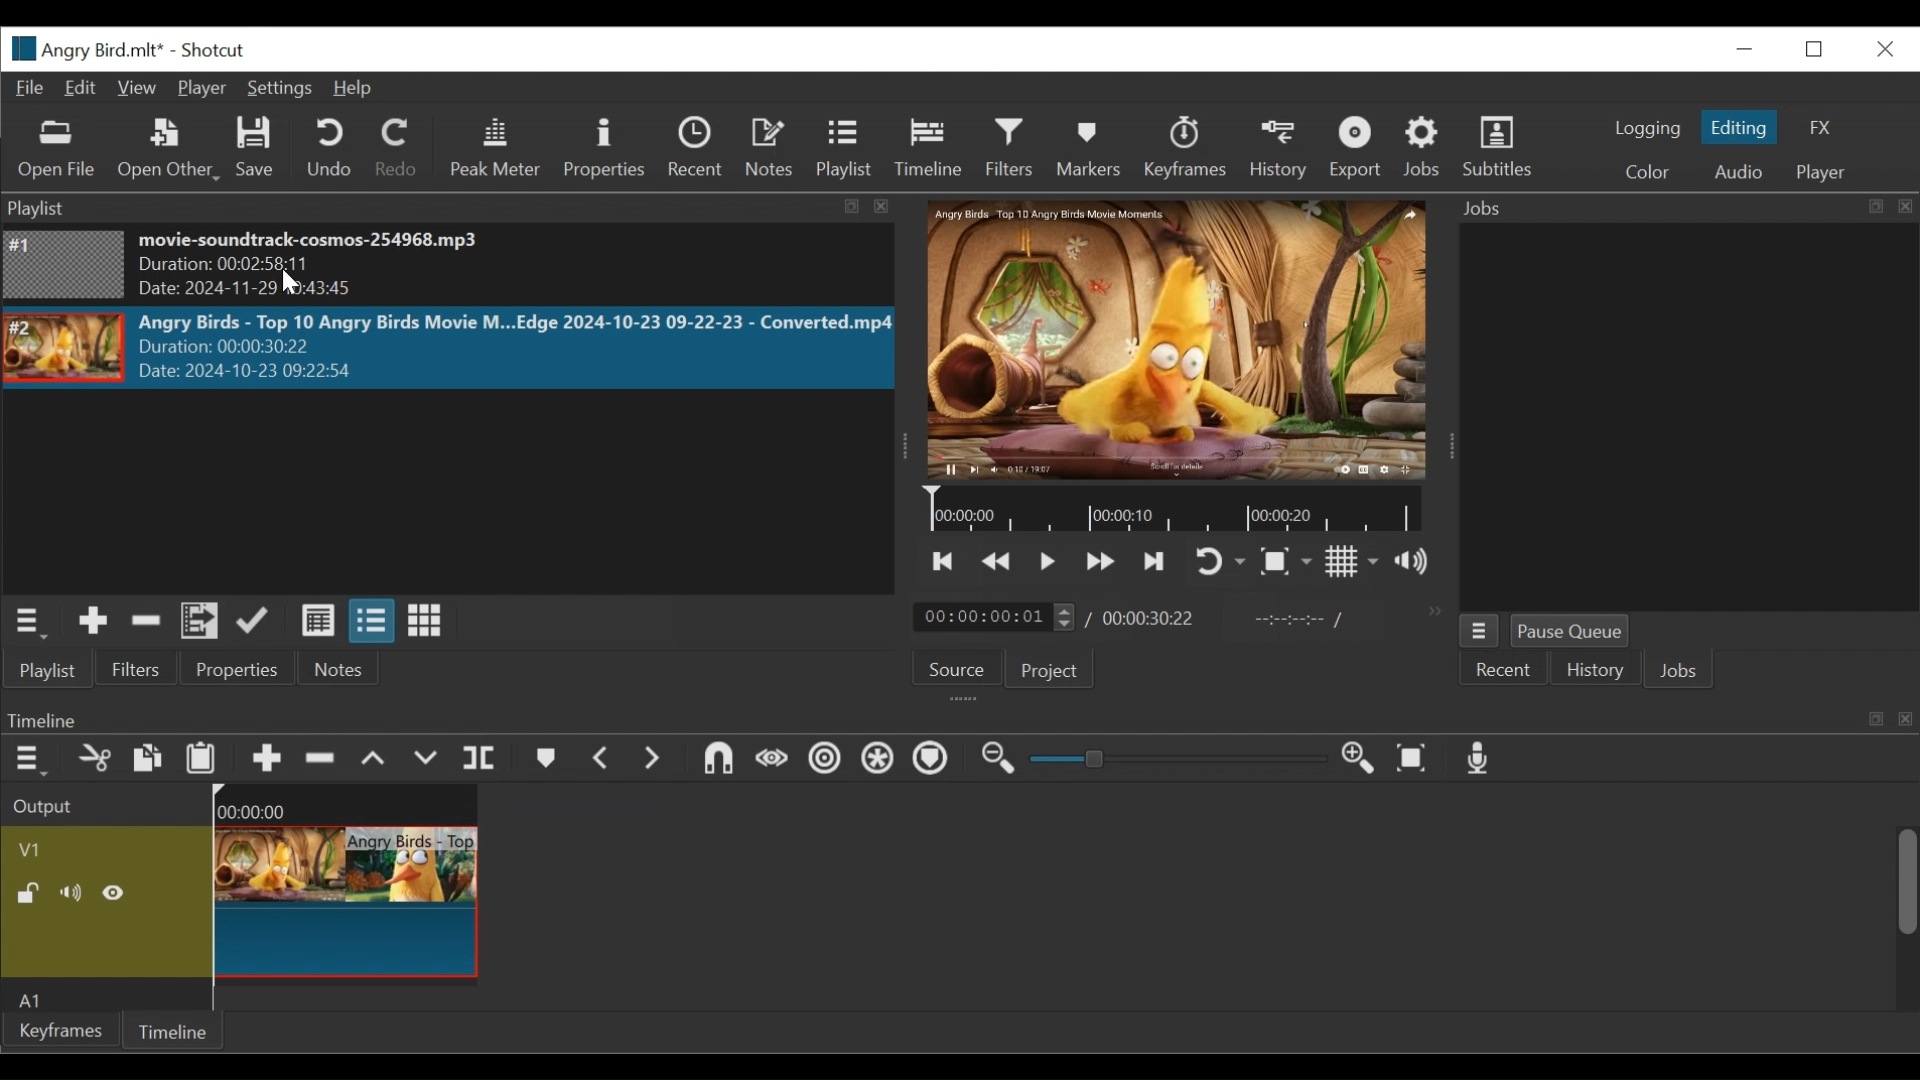 This screenshot has width=1920, height=1080. What do you see at coordinates (1648, 128) in the screenshot?
I see `logging` at bounding box center [1648, 128].